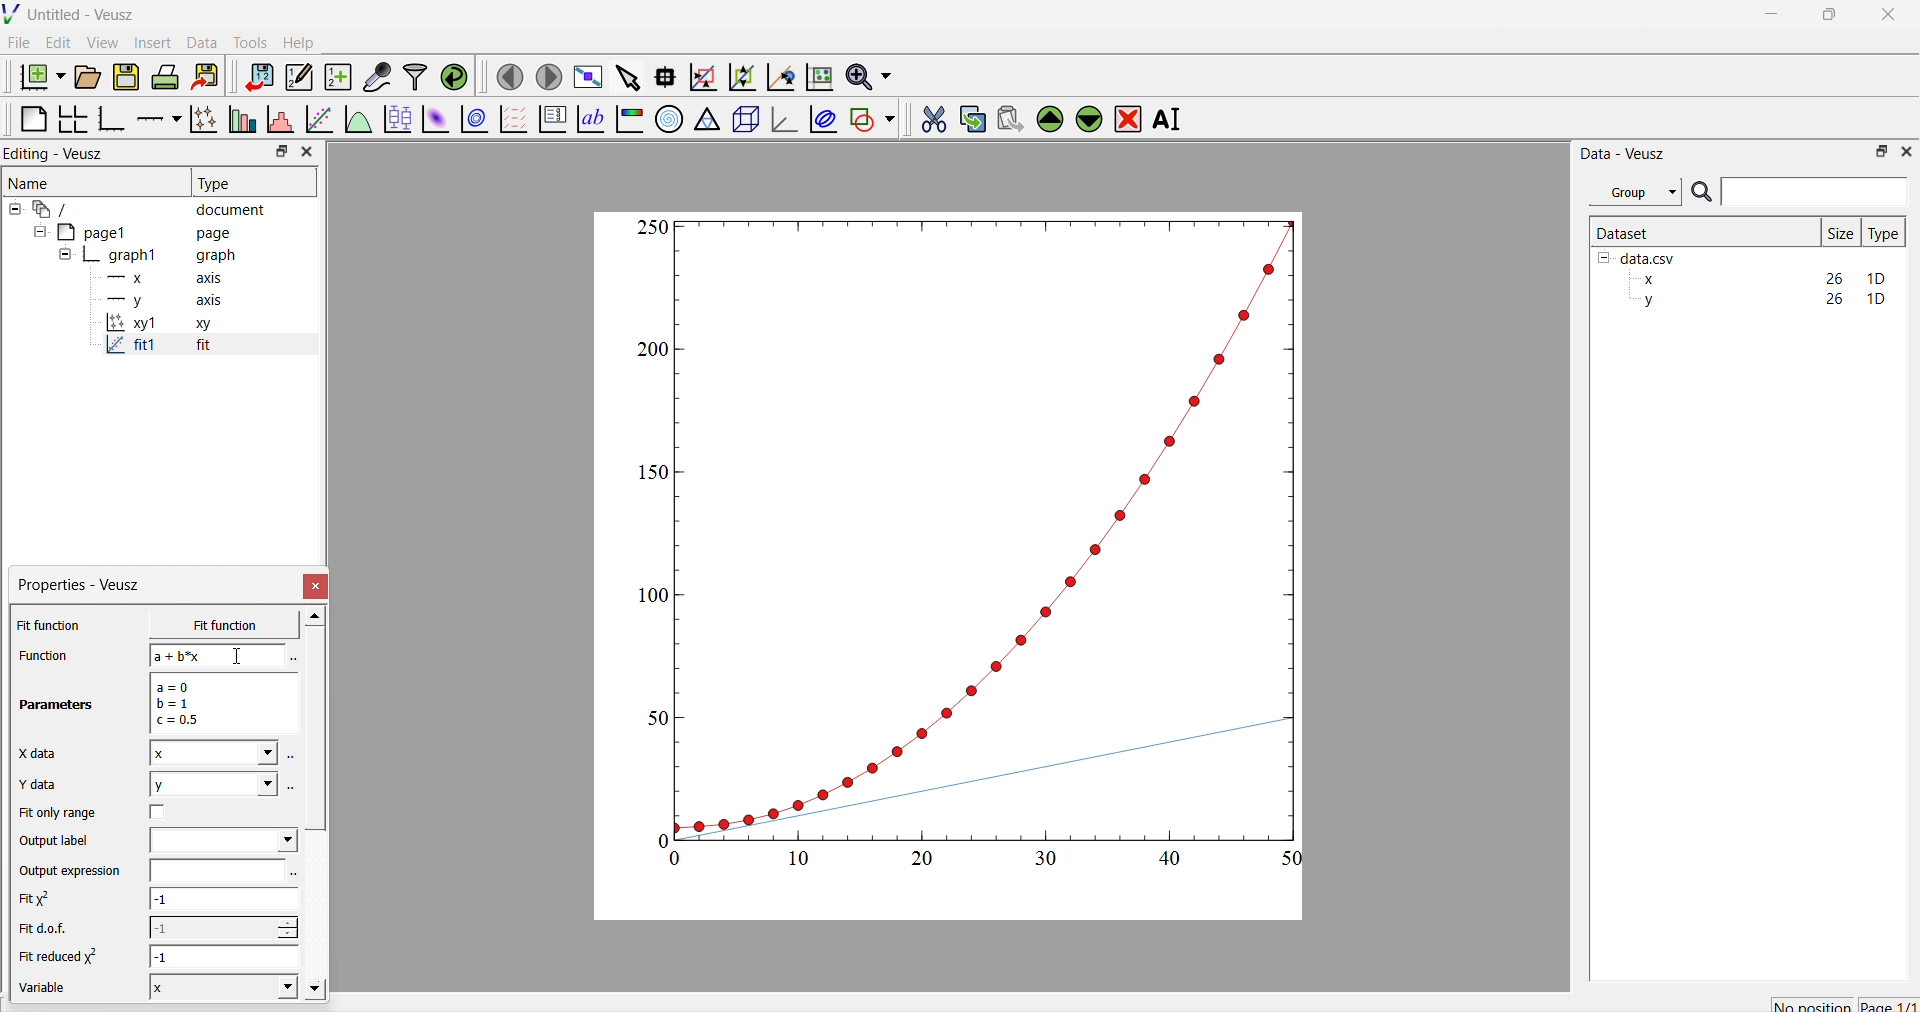 The height and width of the screenshot is (1012, 1920). Describe the element at coordinates (669, 119) in the screenshot. I see `Polar Graph` at that location.